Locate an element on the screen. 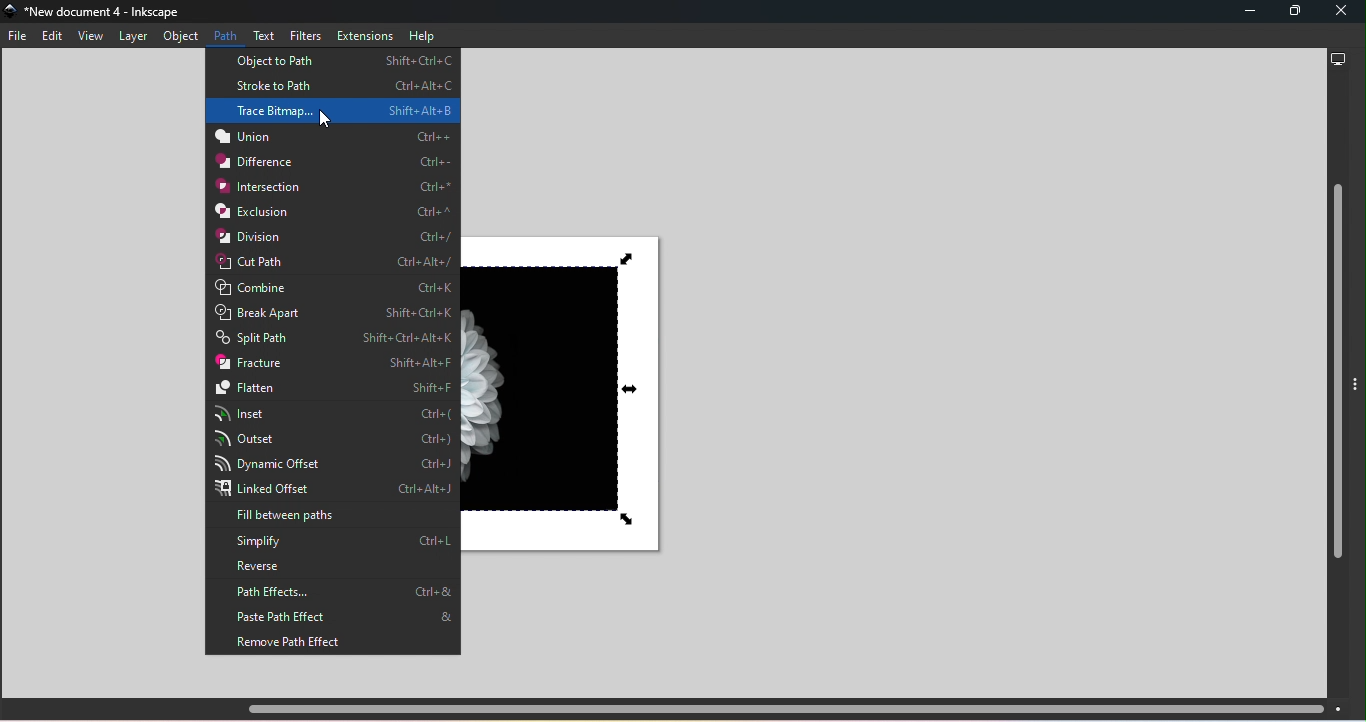 Image resolution: width=1366 pixels, height=722 pixels. Remove path effects is located at coordinates (338, 641).